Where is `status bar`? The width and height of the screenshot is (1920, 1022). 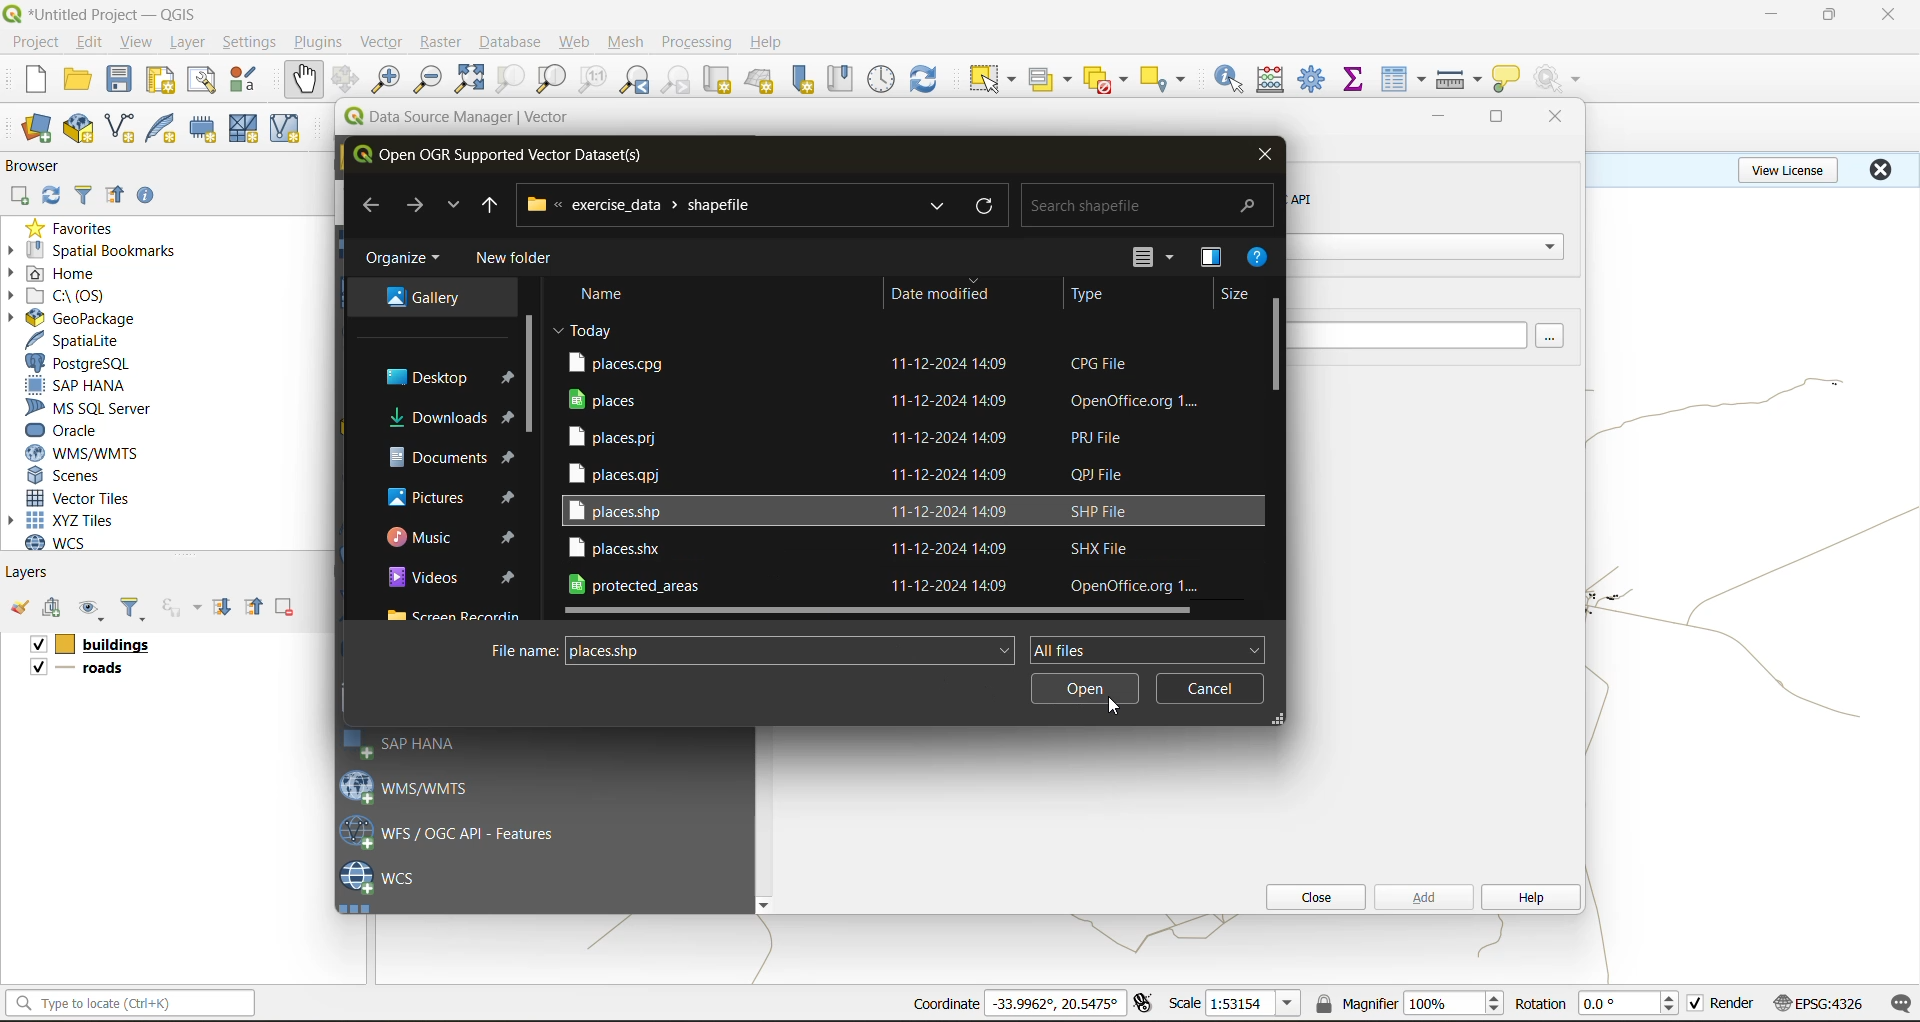
status bar is located at coordinates (127, 1002).